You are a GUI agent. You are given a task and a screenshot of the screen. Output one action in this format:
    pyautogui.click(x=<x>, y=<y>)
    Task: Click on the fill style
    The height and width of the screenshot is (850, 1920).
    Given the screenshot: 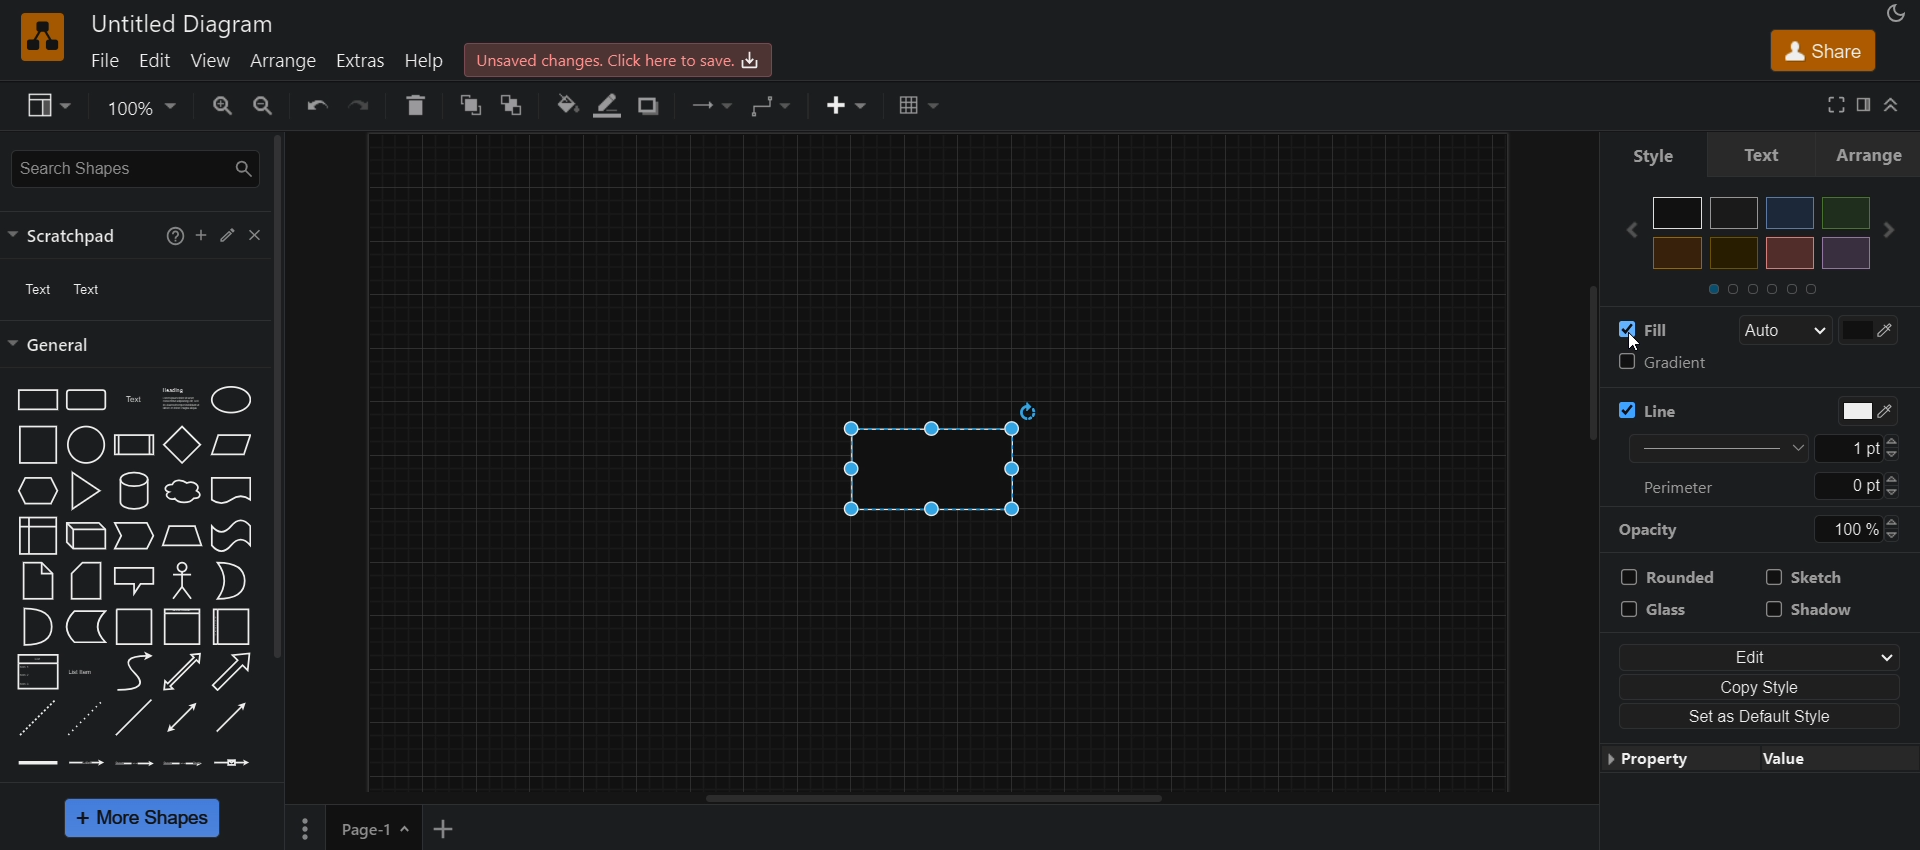 What is the action you would take?
    pyautogui.click(x=1783, y=330)
    